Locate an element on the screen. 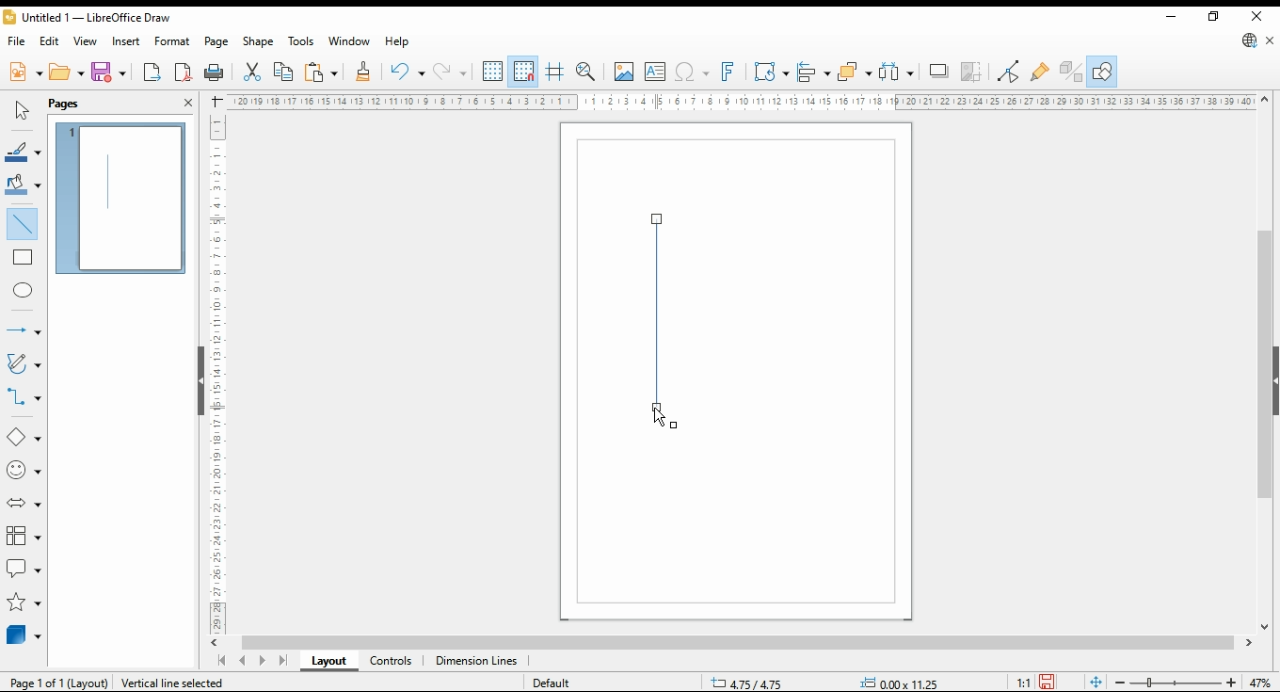  undo is located at coordinates (406, 72).